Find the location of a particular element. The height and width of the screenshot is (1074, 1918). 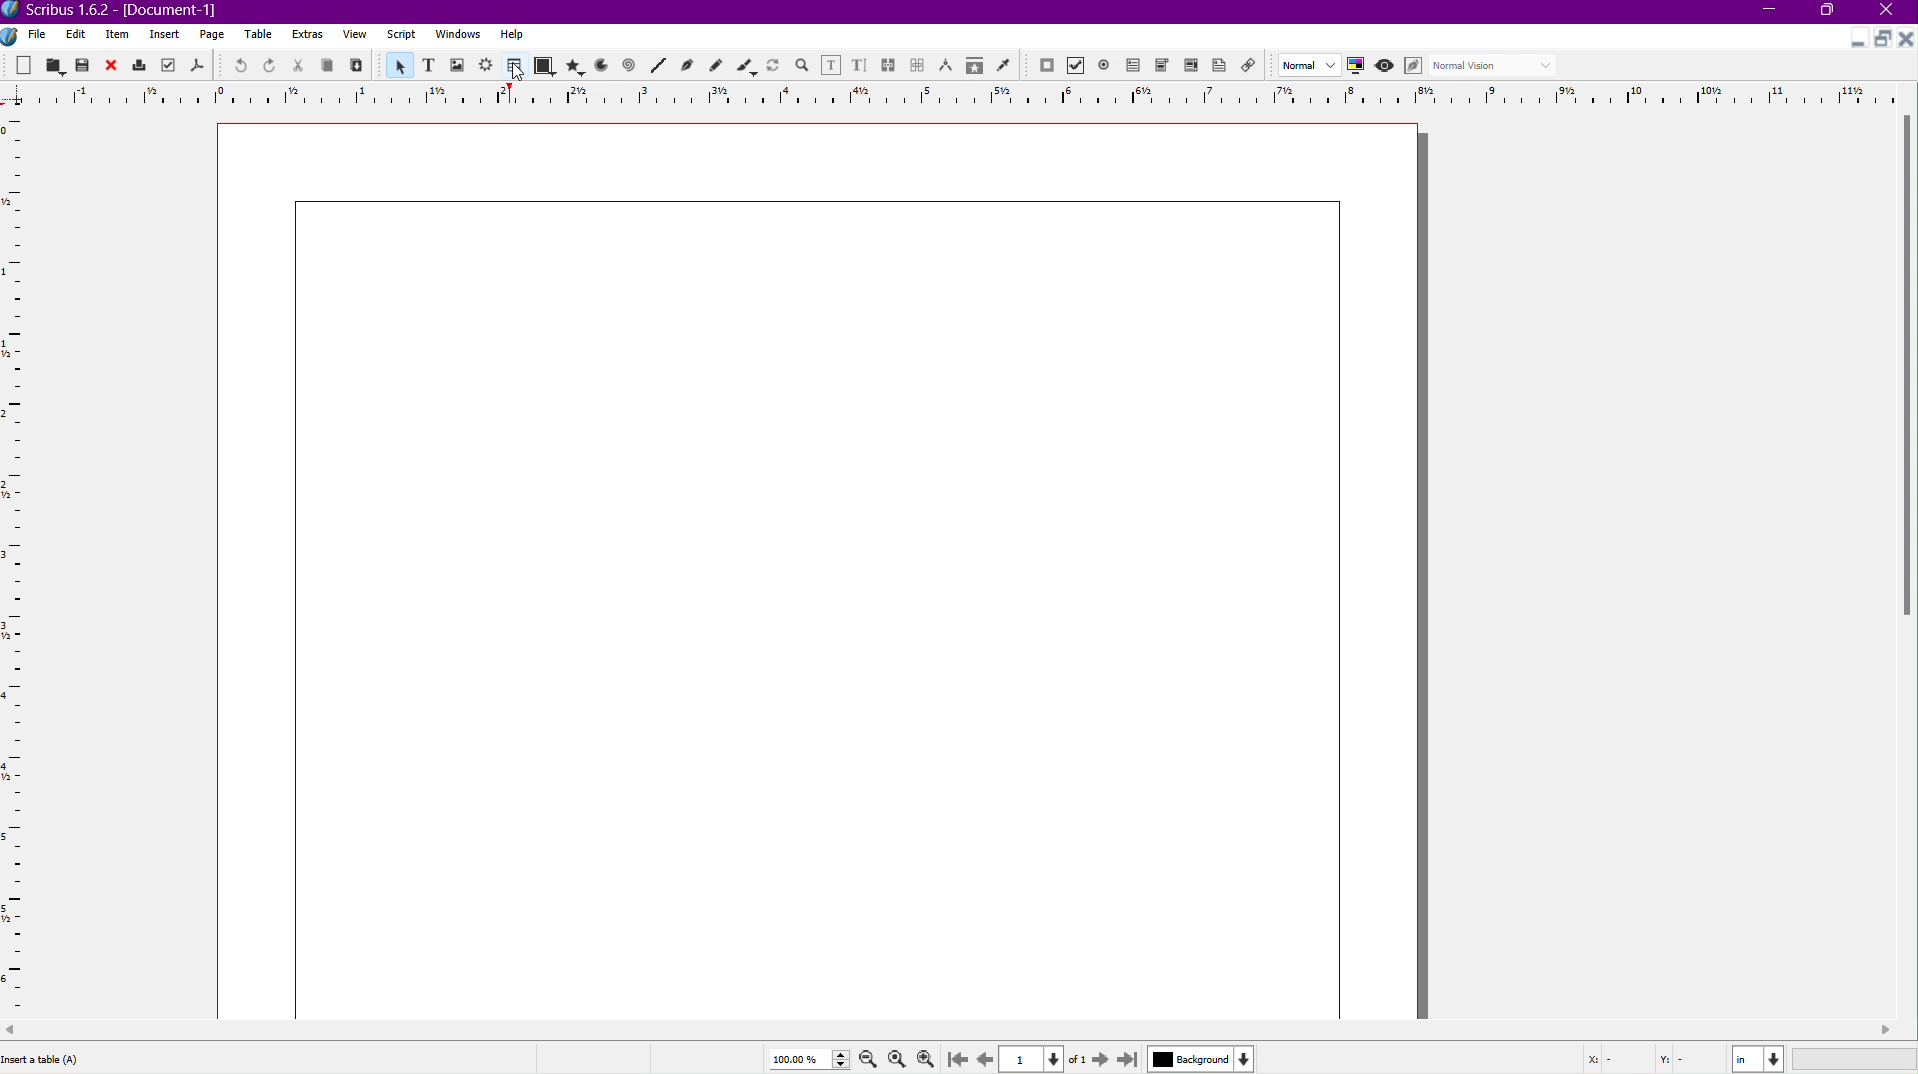

Script is located at coordinates (401, 35).